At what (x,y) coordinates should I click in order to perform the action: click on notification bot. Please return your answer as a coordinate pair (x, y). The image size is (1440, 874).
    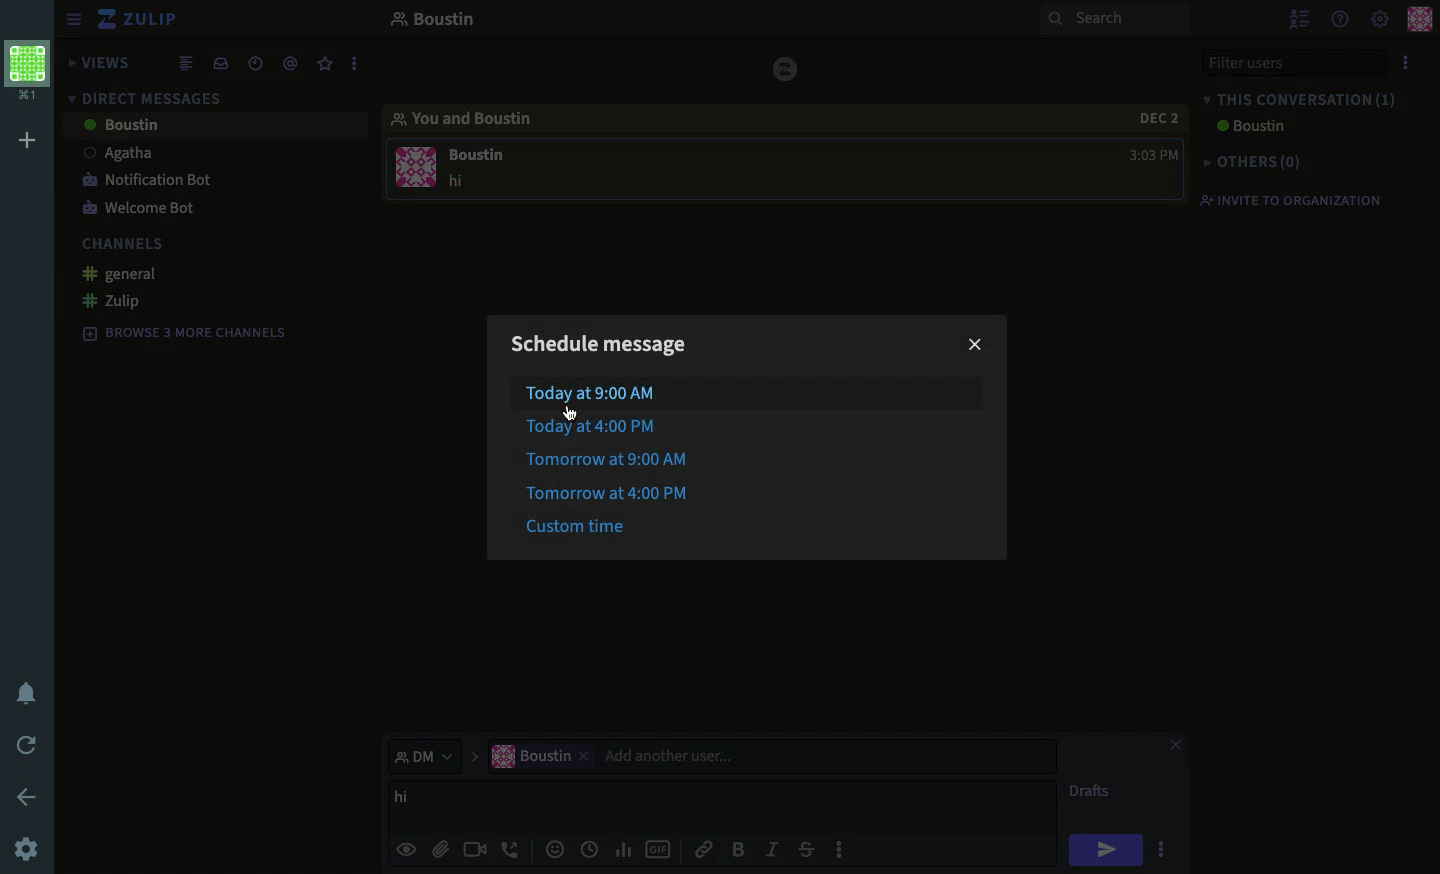
    Looking at the image, I should click on (148, 180).